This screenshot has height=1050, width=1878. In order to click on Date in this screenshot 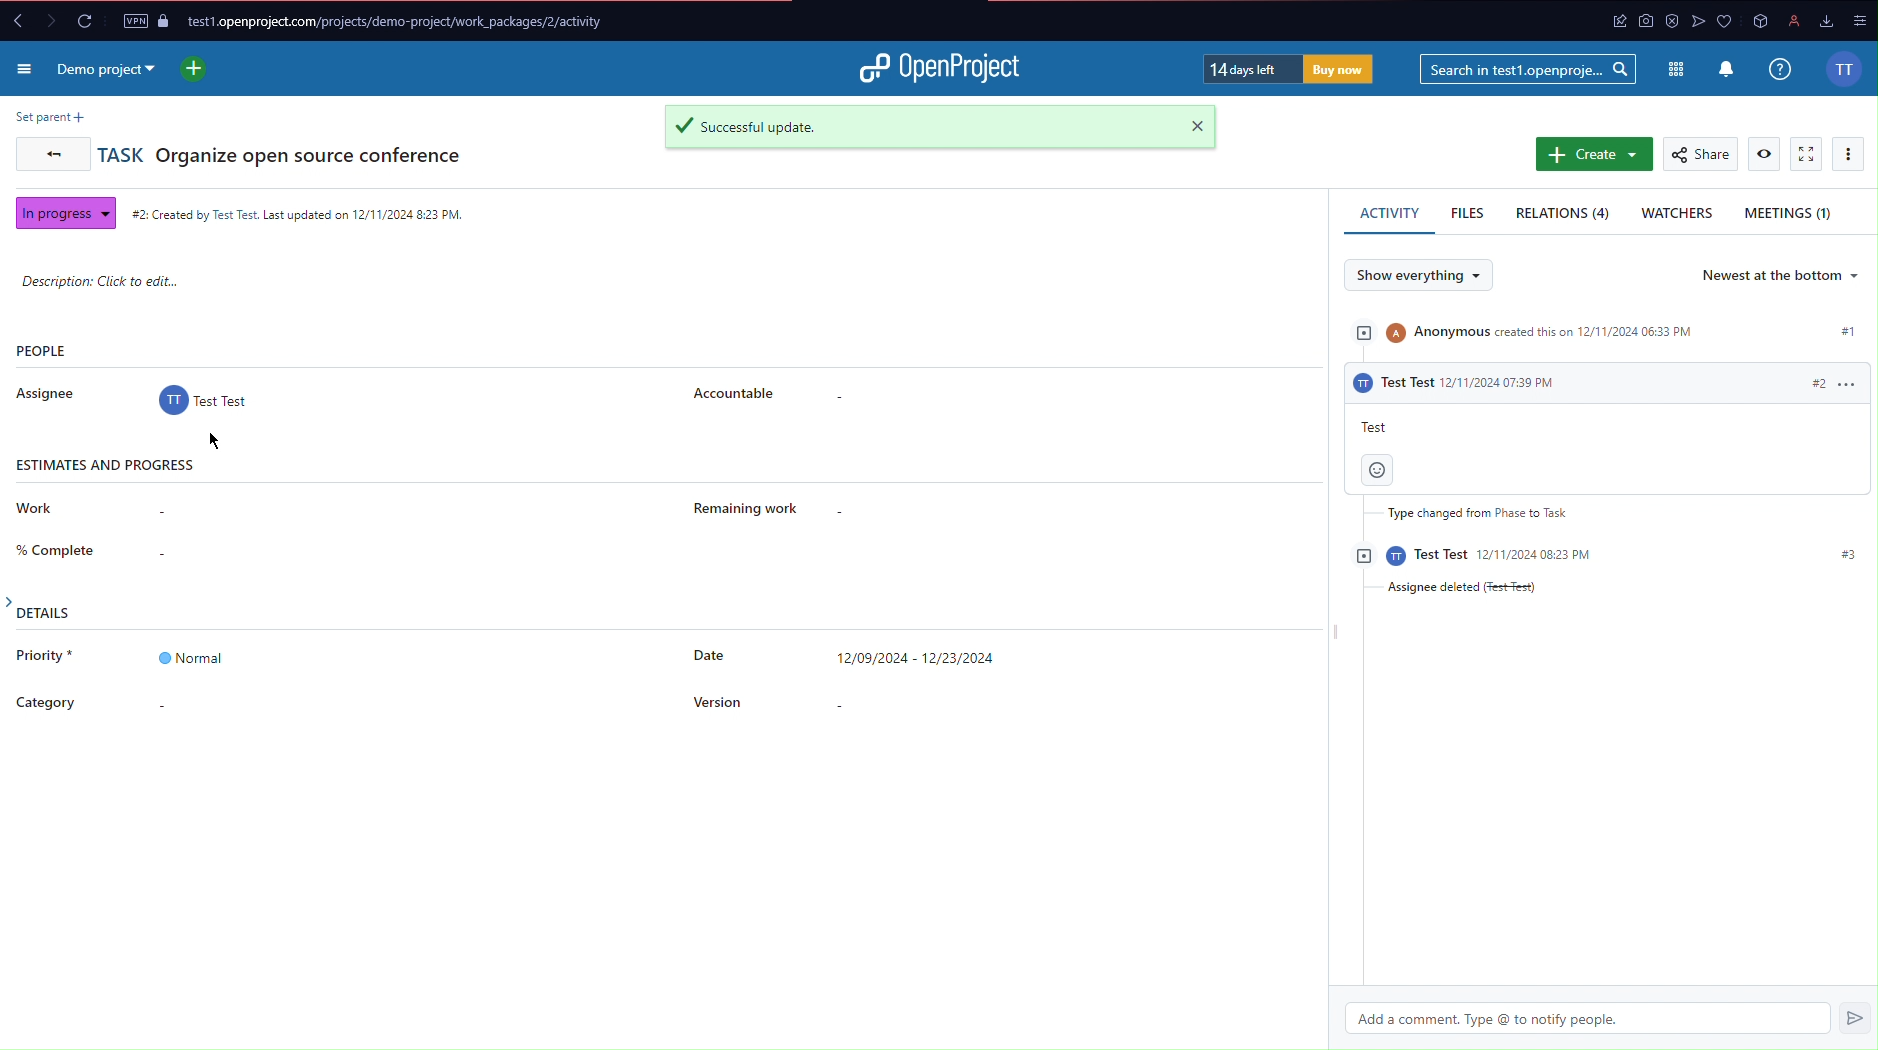, I will do `click(842, 654)`.